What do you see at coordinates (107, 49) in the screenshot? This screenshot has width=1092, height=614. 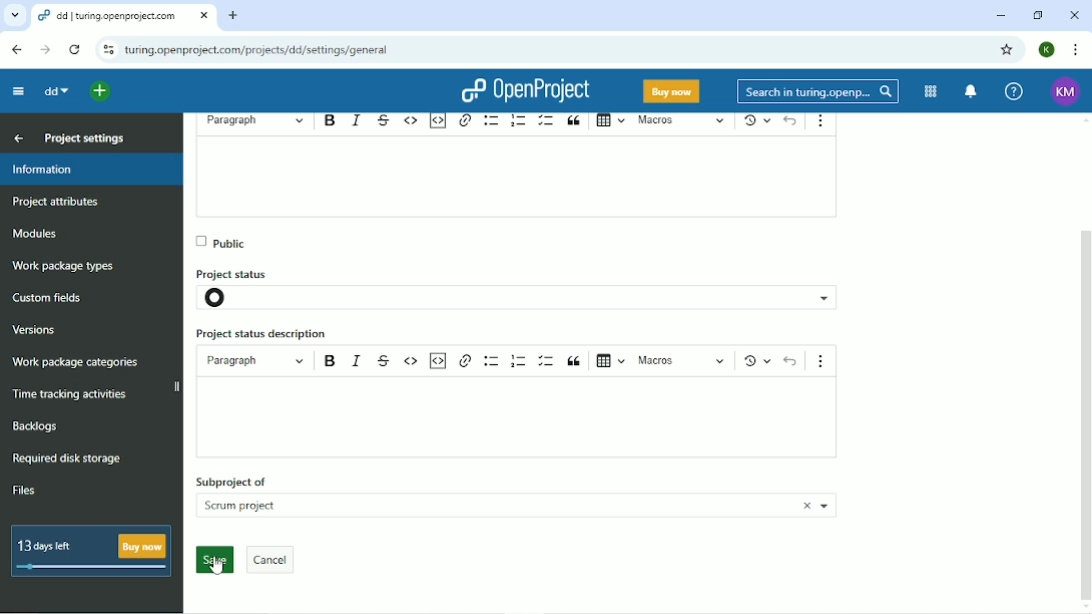 I see `View site information` at bounding box center [107, 49].